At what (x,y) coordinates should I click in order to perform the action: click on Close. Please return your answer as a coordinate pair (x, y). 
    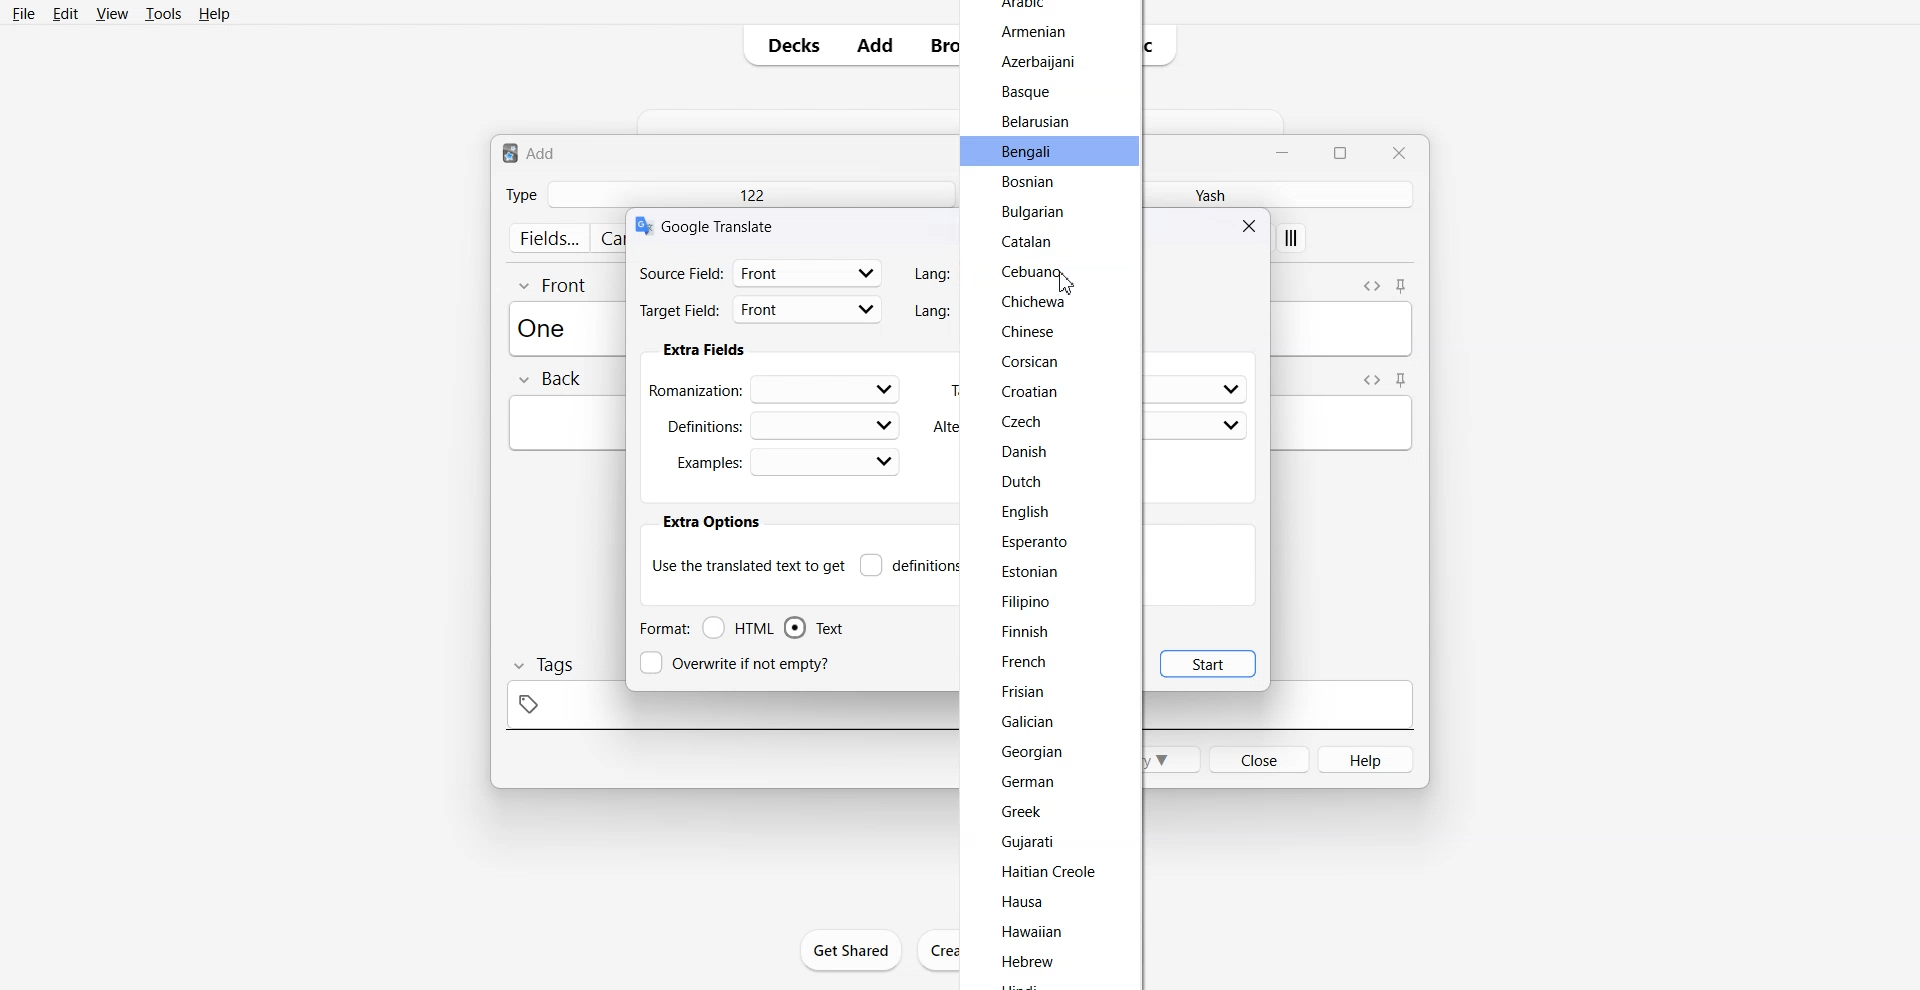
    Looking at the image, I should click on (1252, 225).